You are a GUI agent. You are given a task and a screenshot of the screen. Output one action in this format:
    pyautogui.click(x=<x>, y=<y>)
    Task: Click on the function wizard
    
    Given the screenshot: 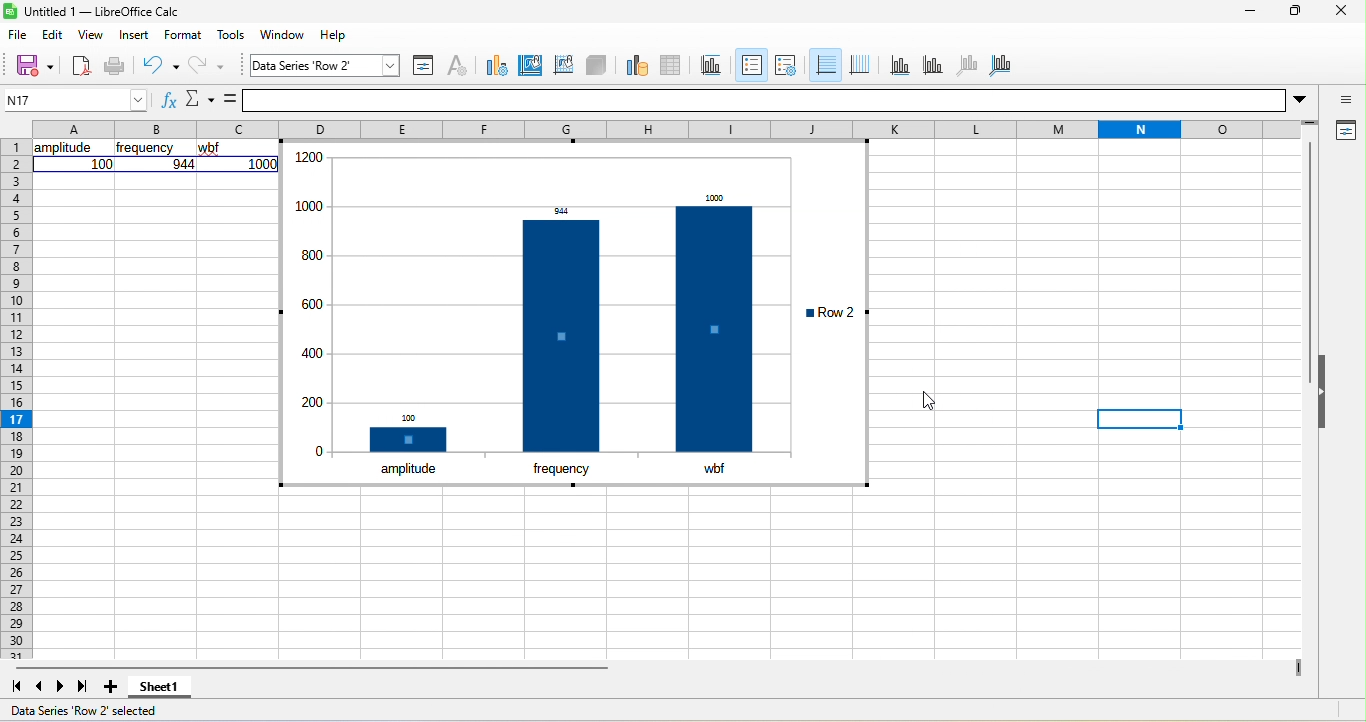 What is the action you would take?
    pyautogui.click(x=164, y=99)
    